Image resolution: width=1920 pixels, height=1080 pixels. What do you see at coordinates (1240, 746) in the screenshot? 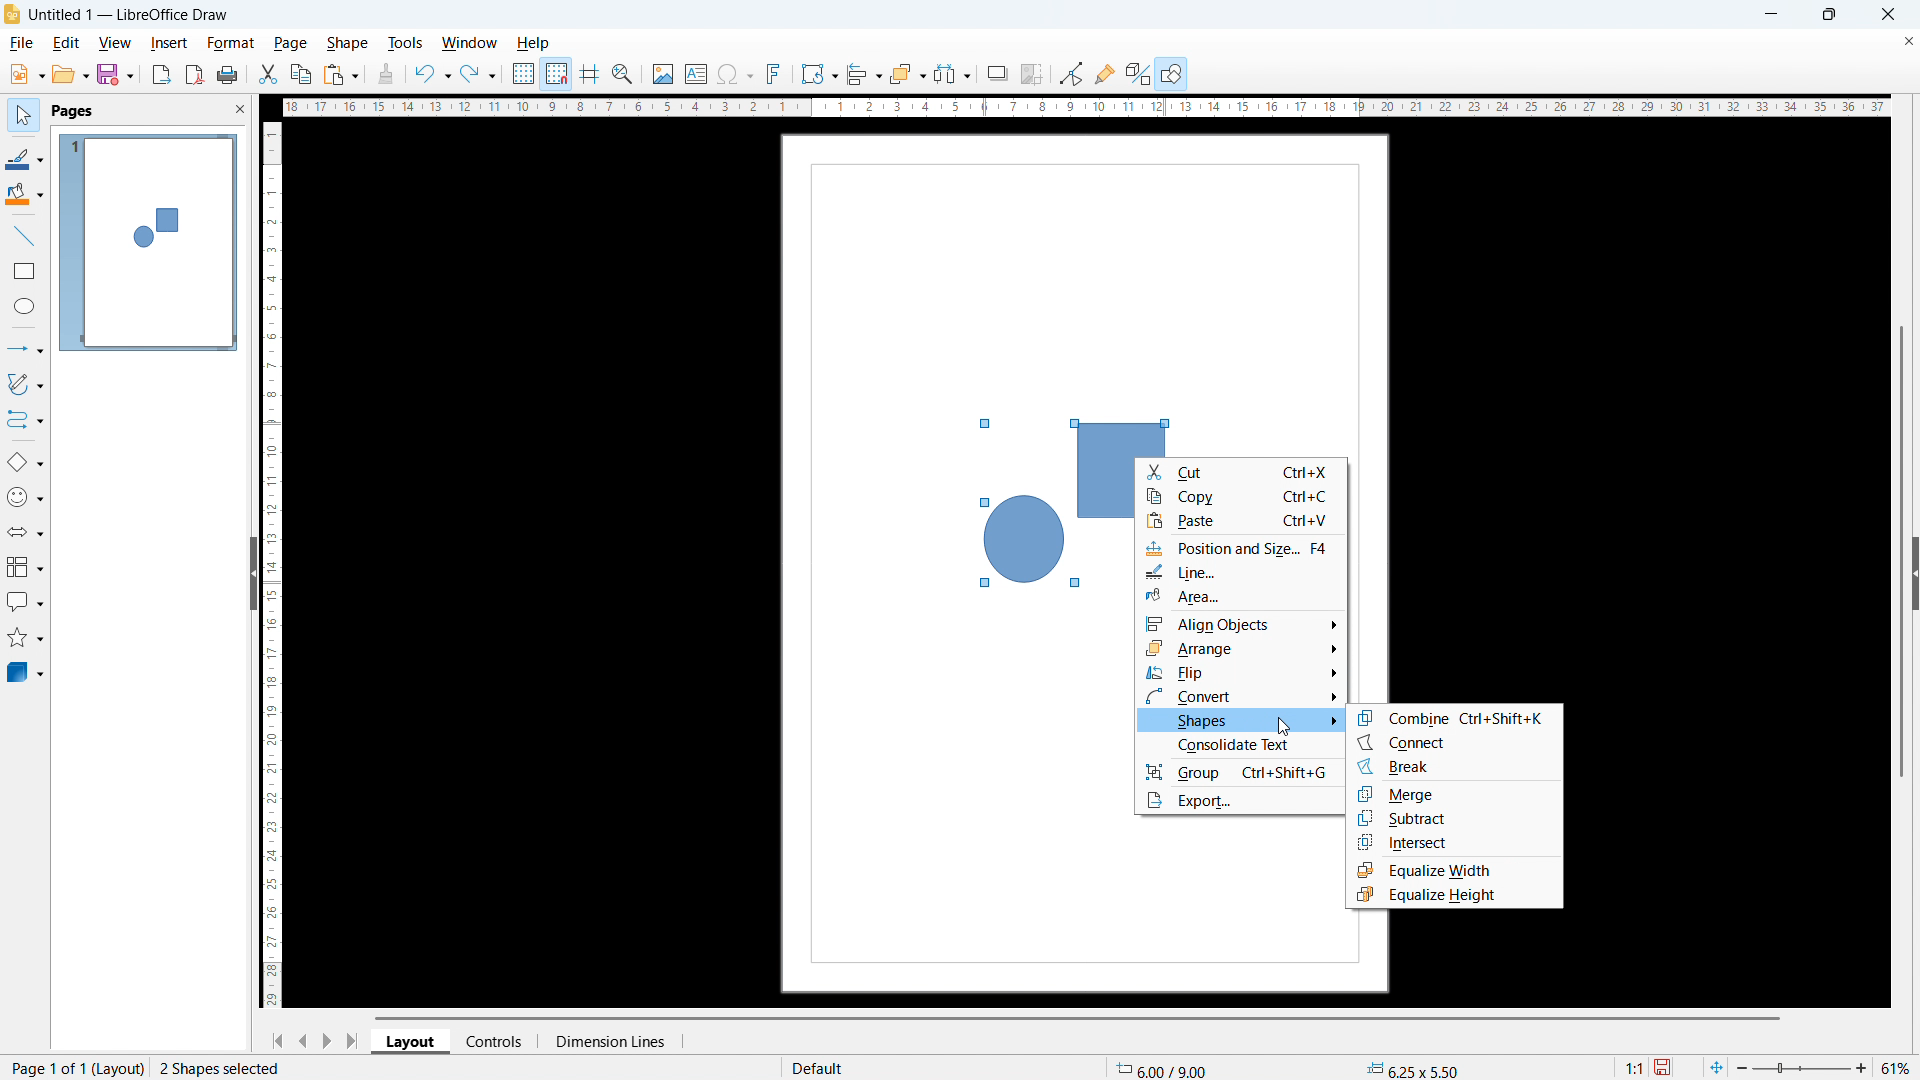
I see `consolidate text` at bounding box center [1240, 746].